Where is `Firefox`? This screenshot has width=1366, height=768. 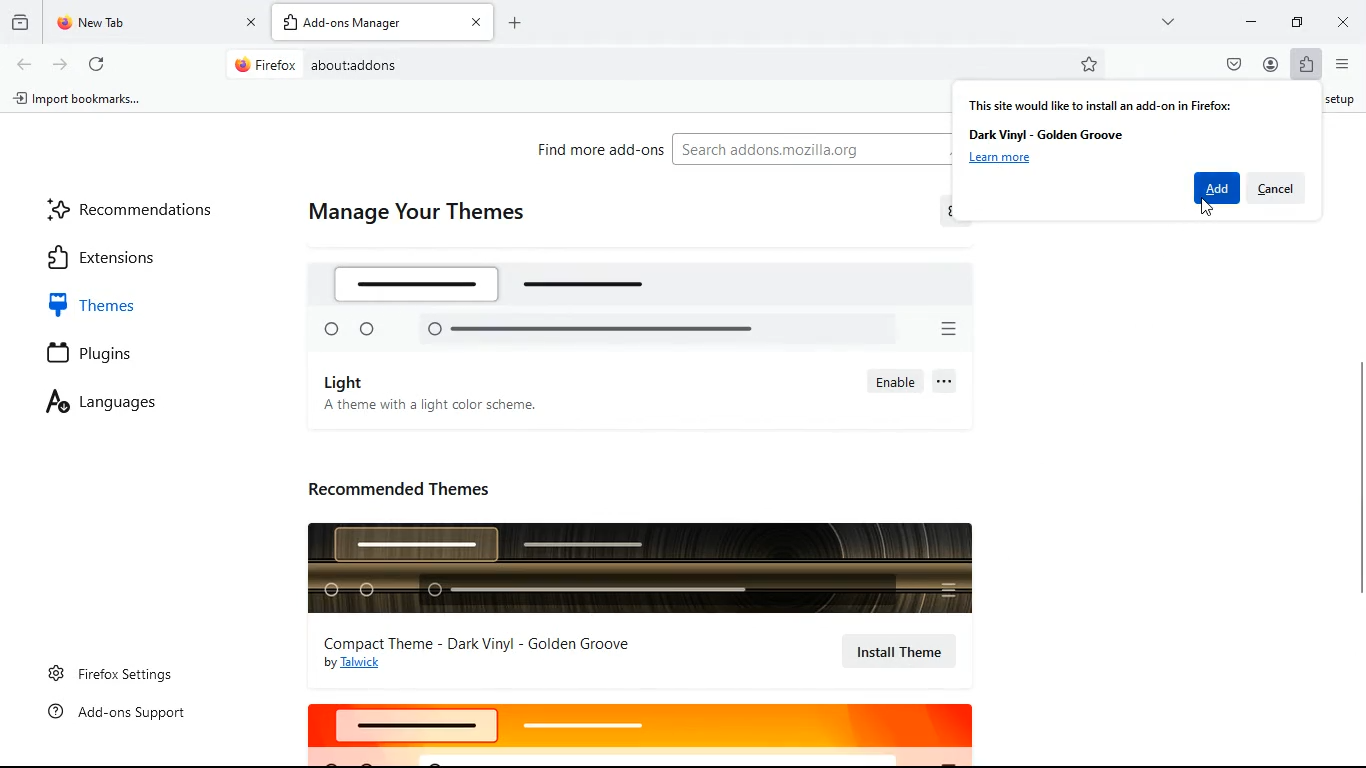
Firefox is located at coordinates (266, 64).